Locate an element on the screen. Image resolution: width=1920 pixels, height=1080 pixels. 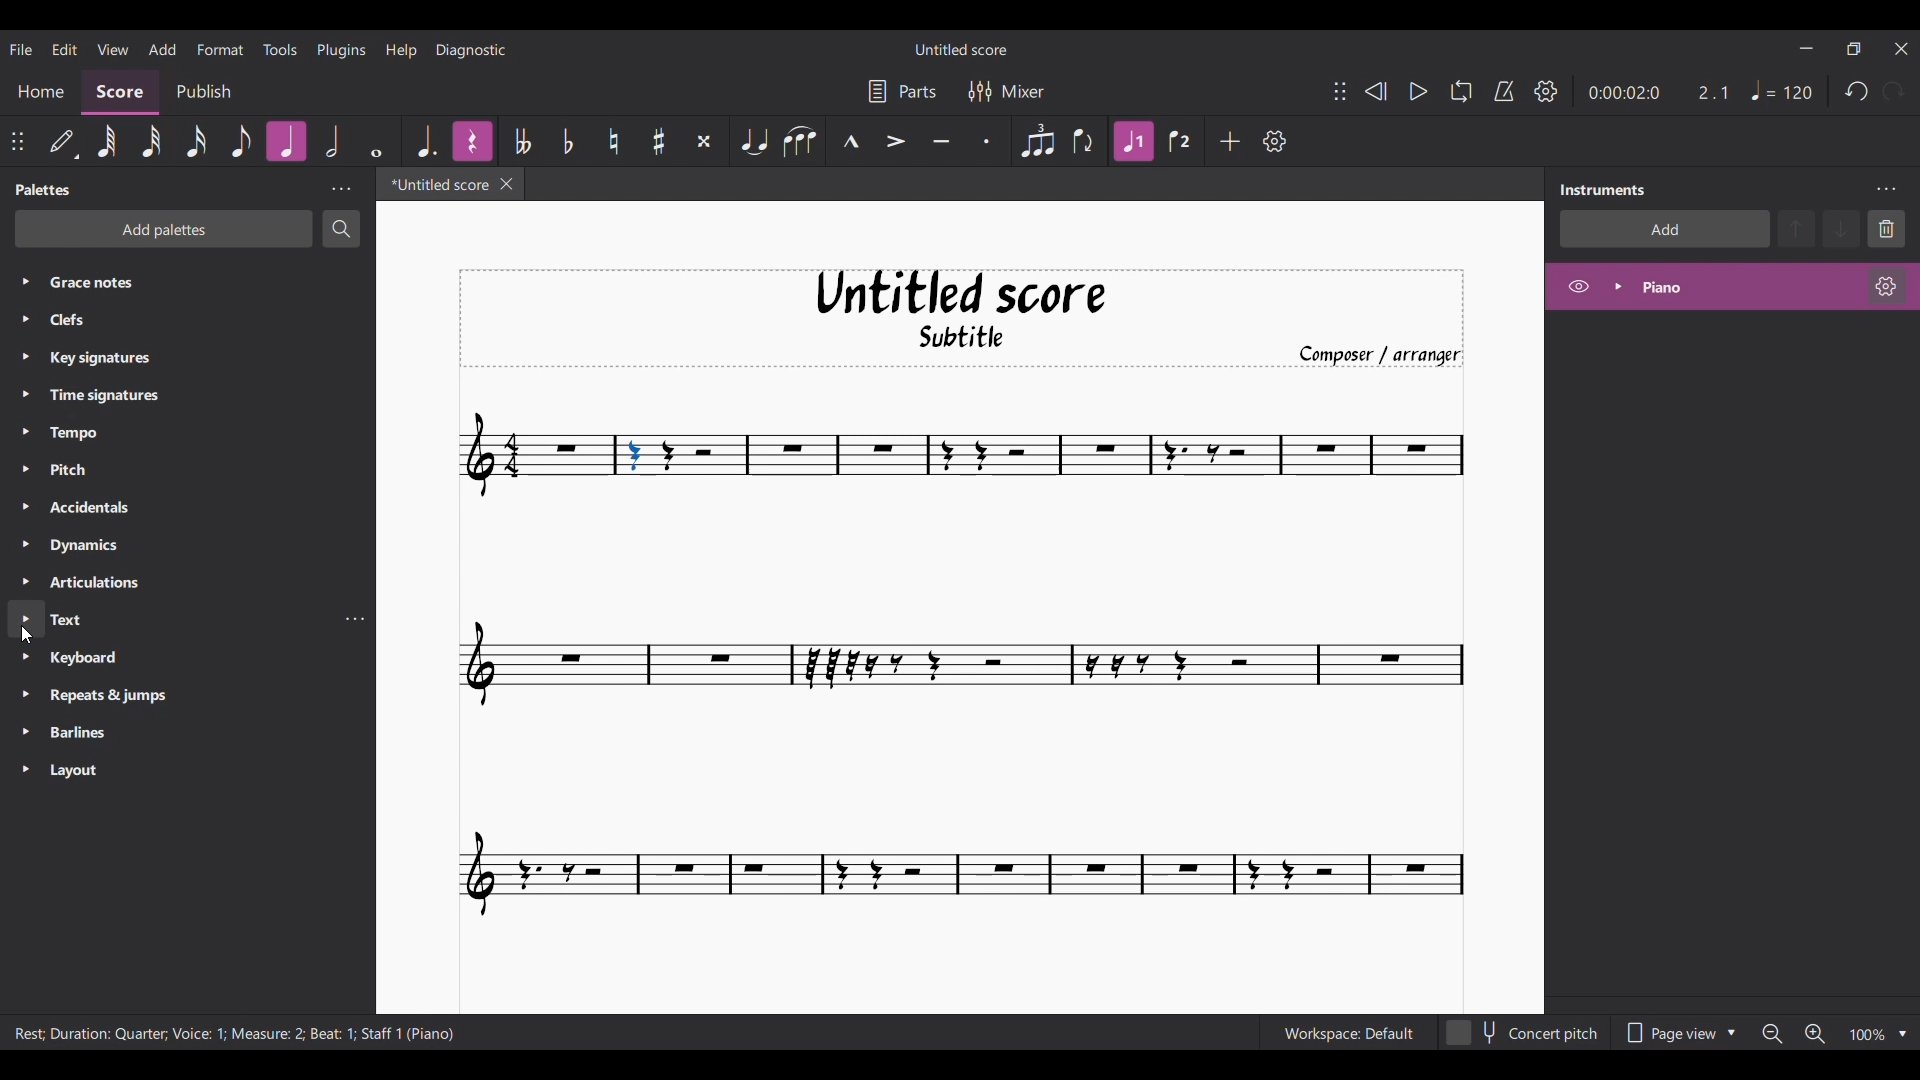
Playback settings is located at coordinates (1546, 90).